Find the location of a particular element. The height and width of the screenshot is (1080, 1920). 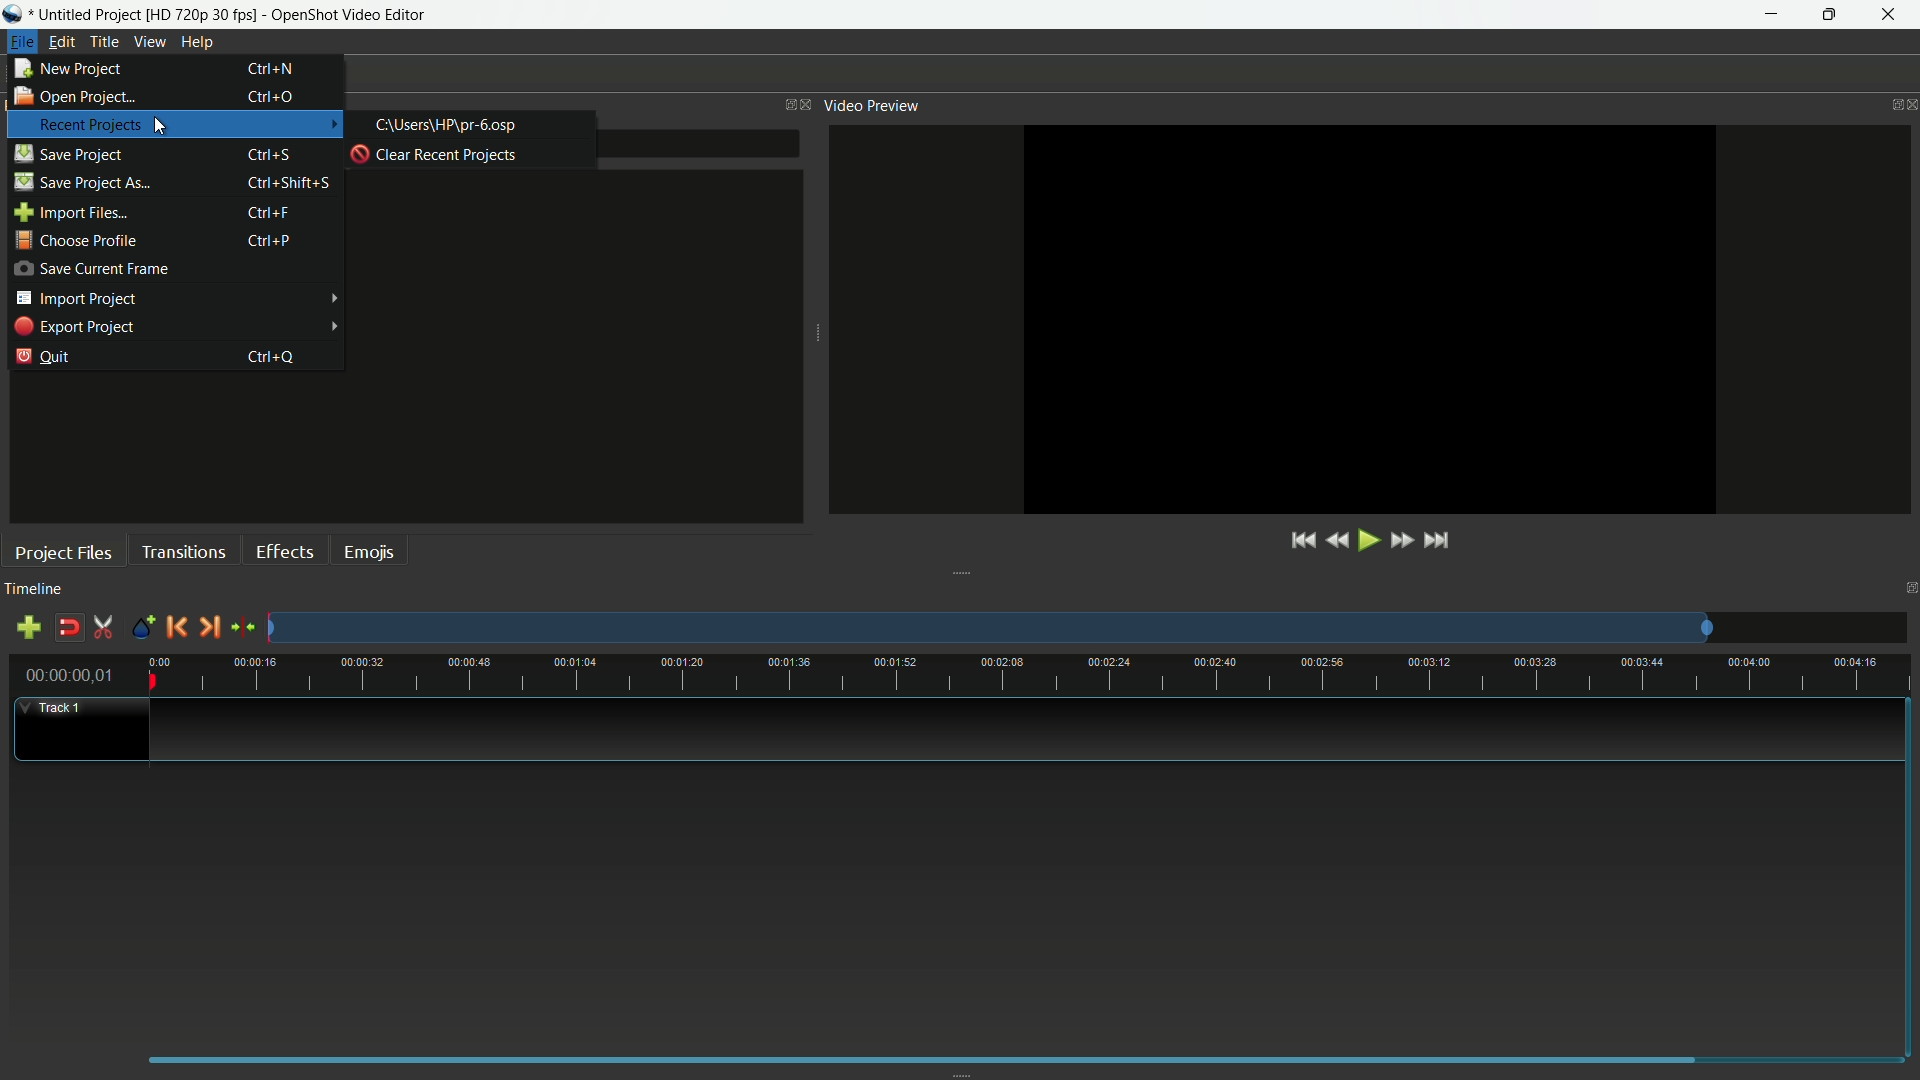

import project is located at coordinates (76, 298).